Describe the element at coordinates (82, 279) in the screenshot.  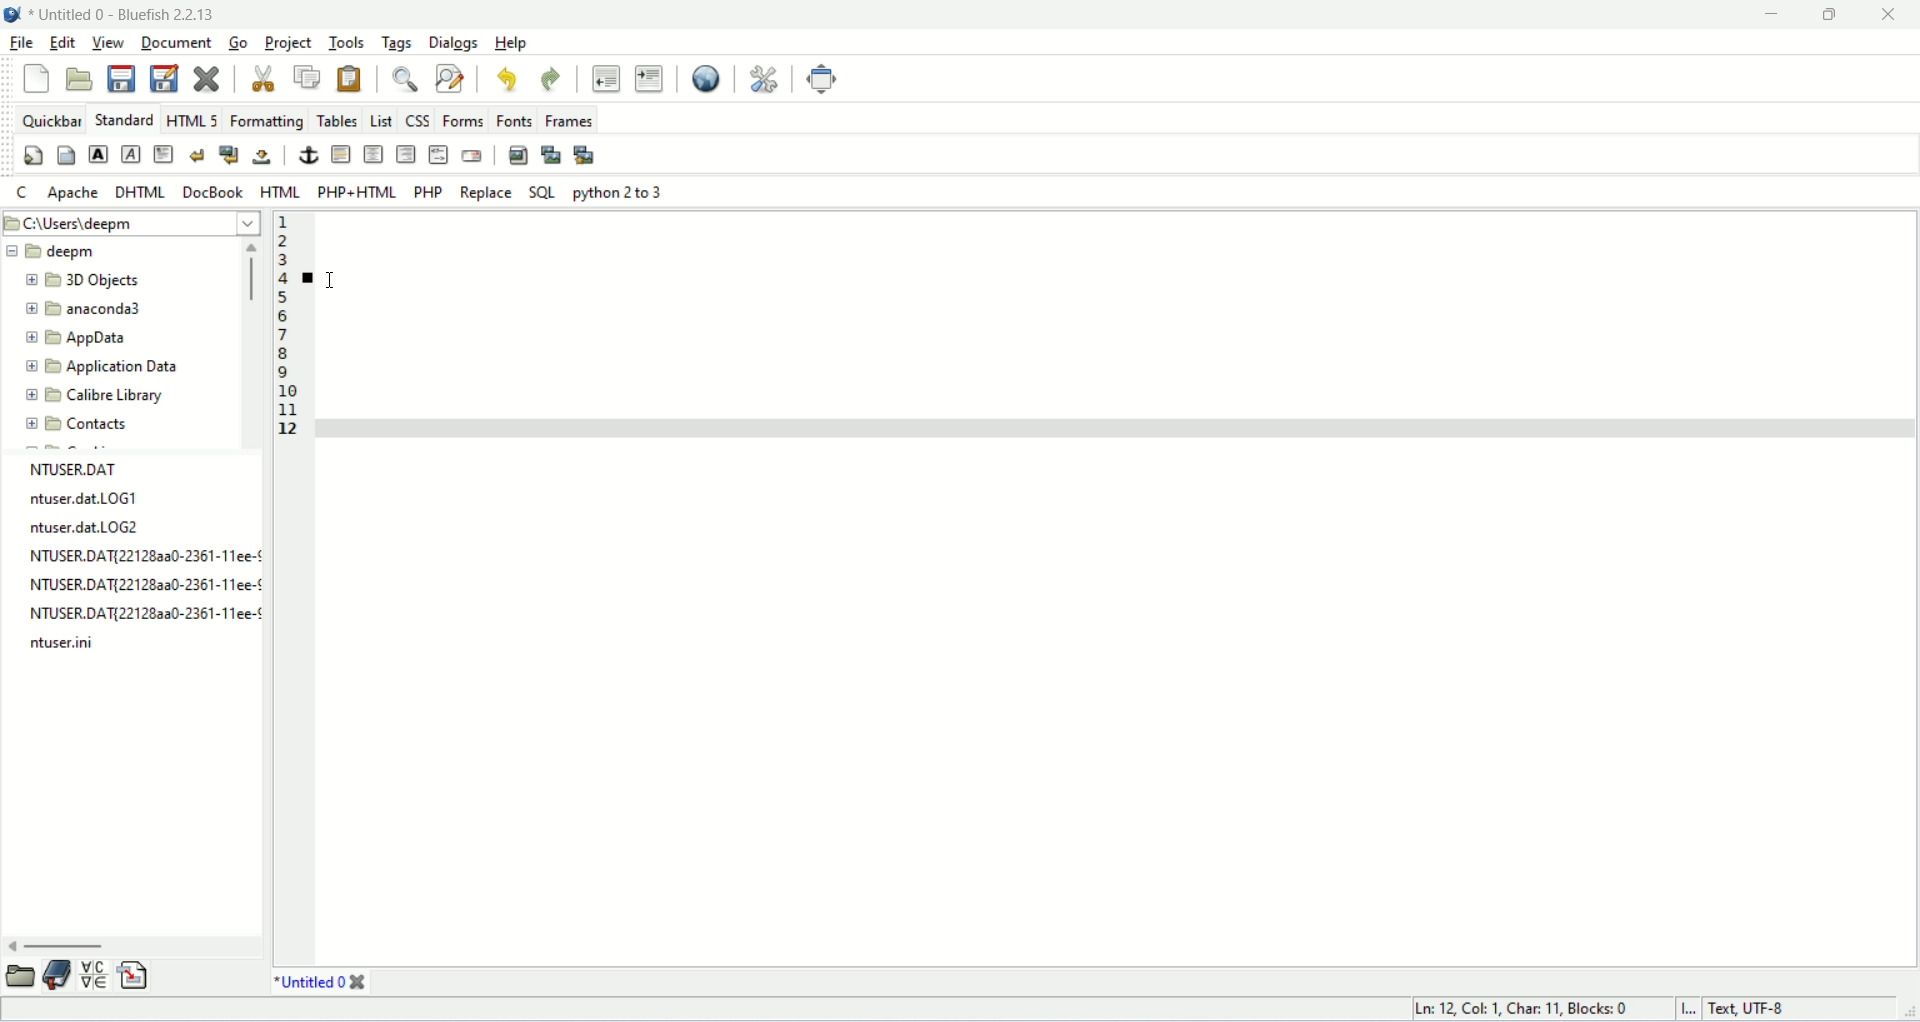
I see `3D object` at that location.